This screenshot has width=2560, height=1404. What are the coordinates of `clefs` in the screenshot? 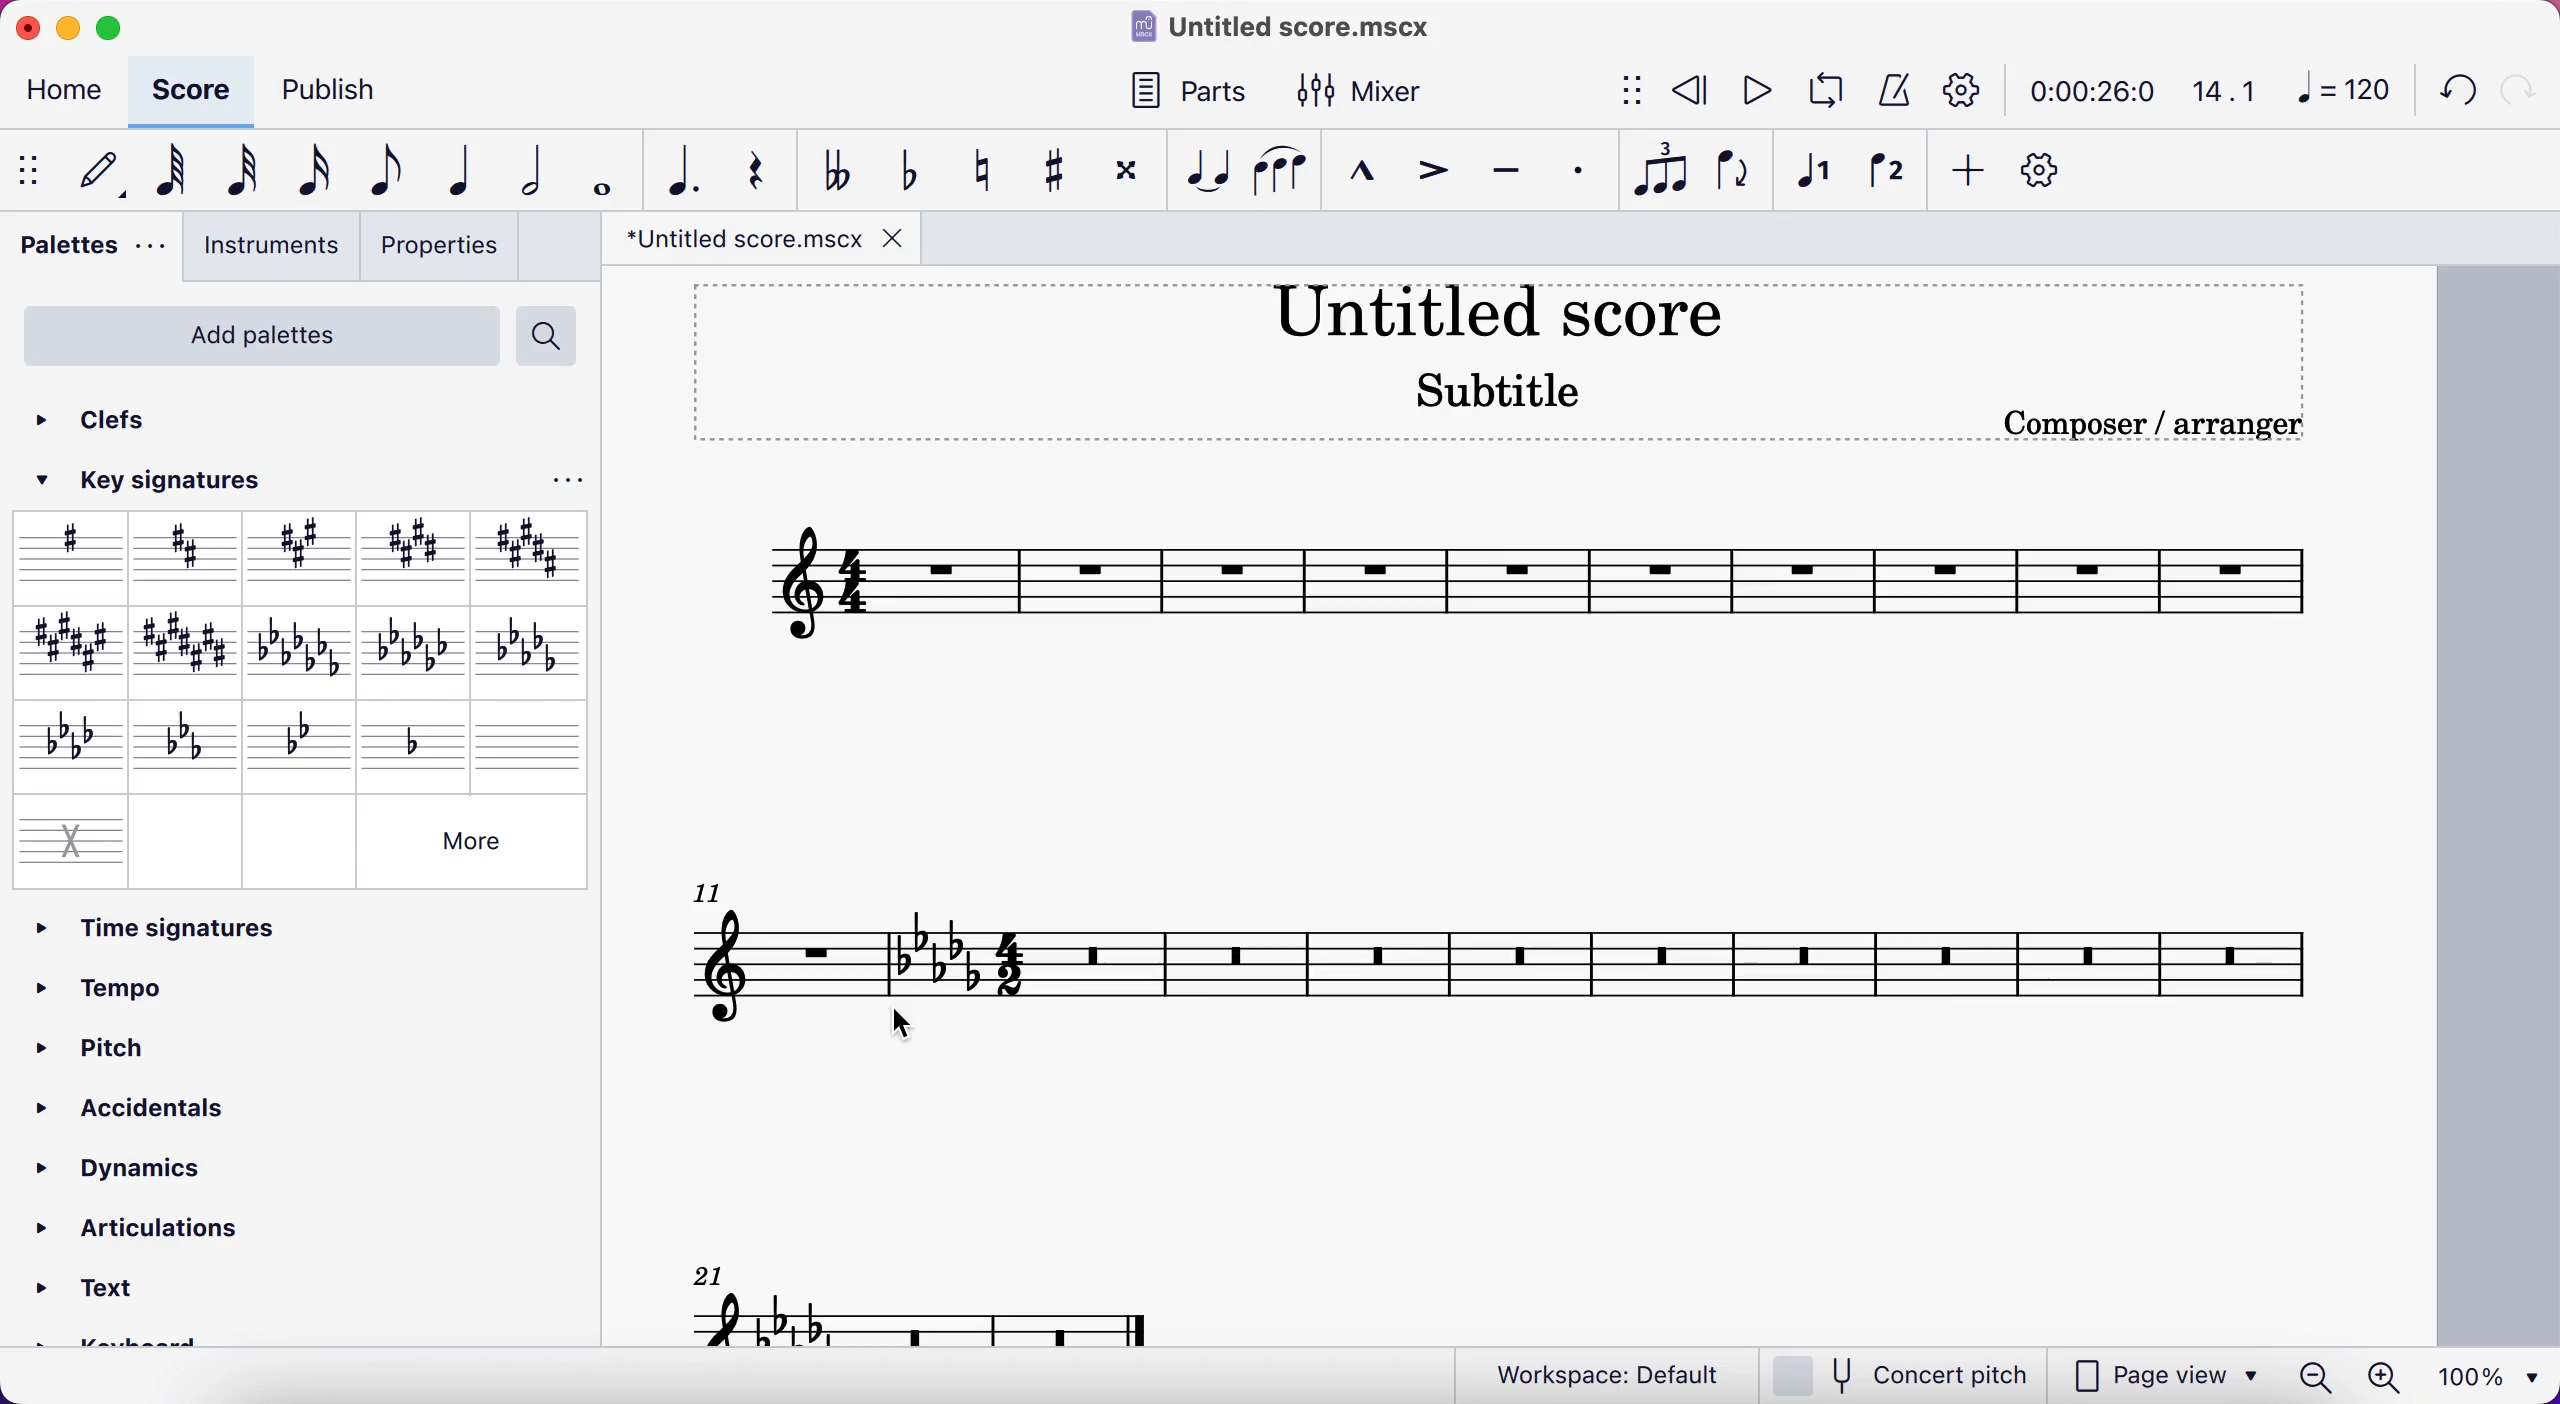 It's located at (120, 420).